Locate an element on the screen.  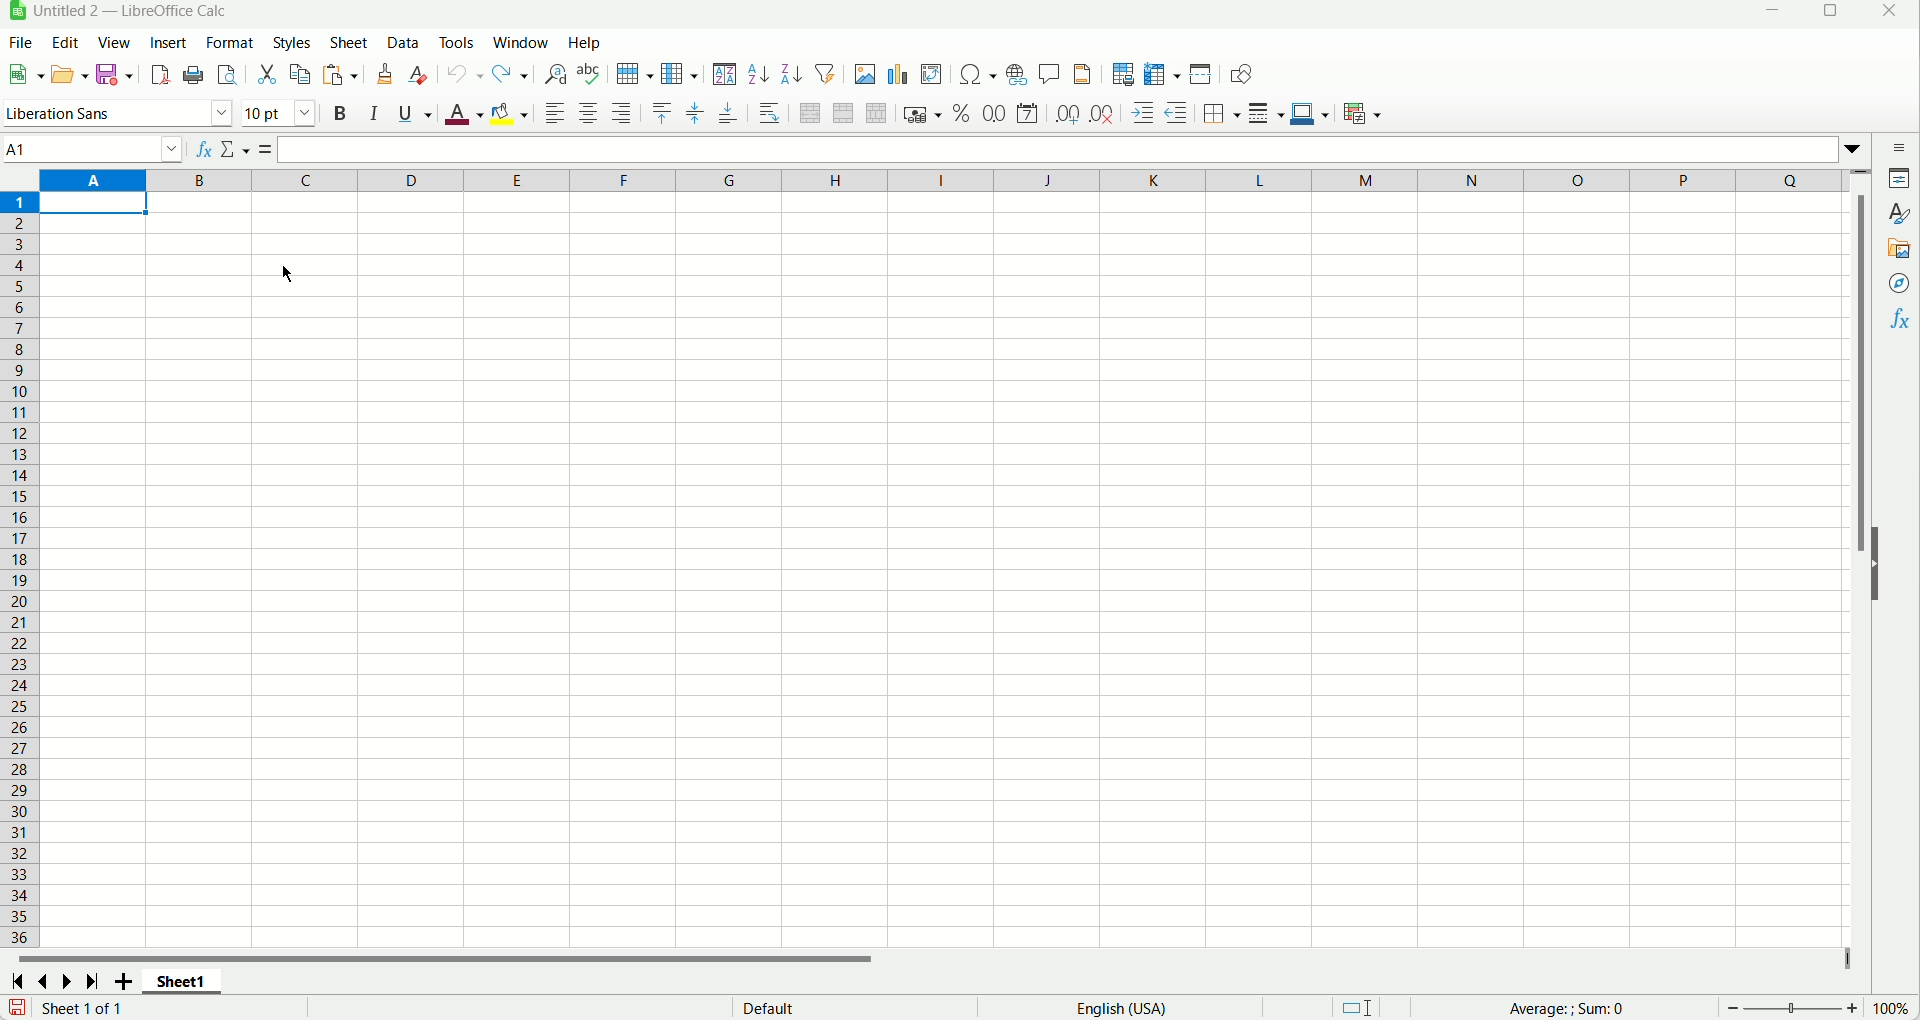
cursor is located at coordinates (285, 275).